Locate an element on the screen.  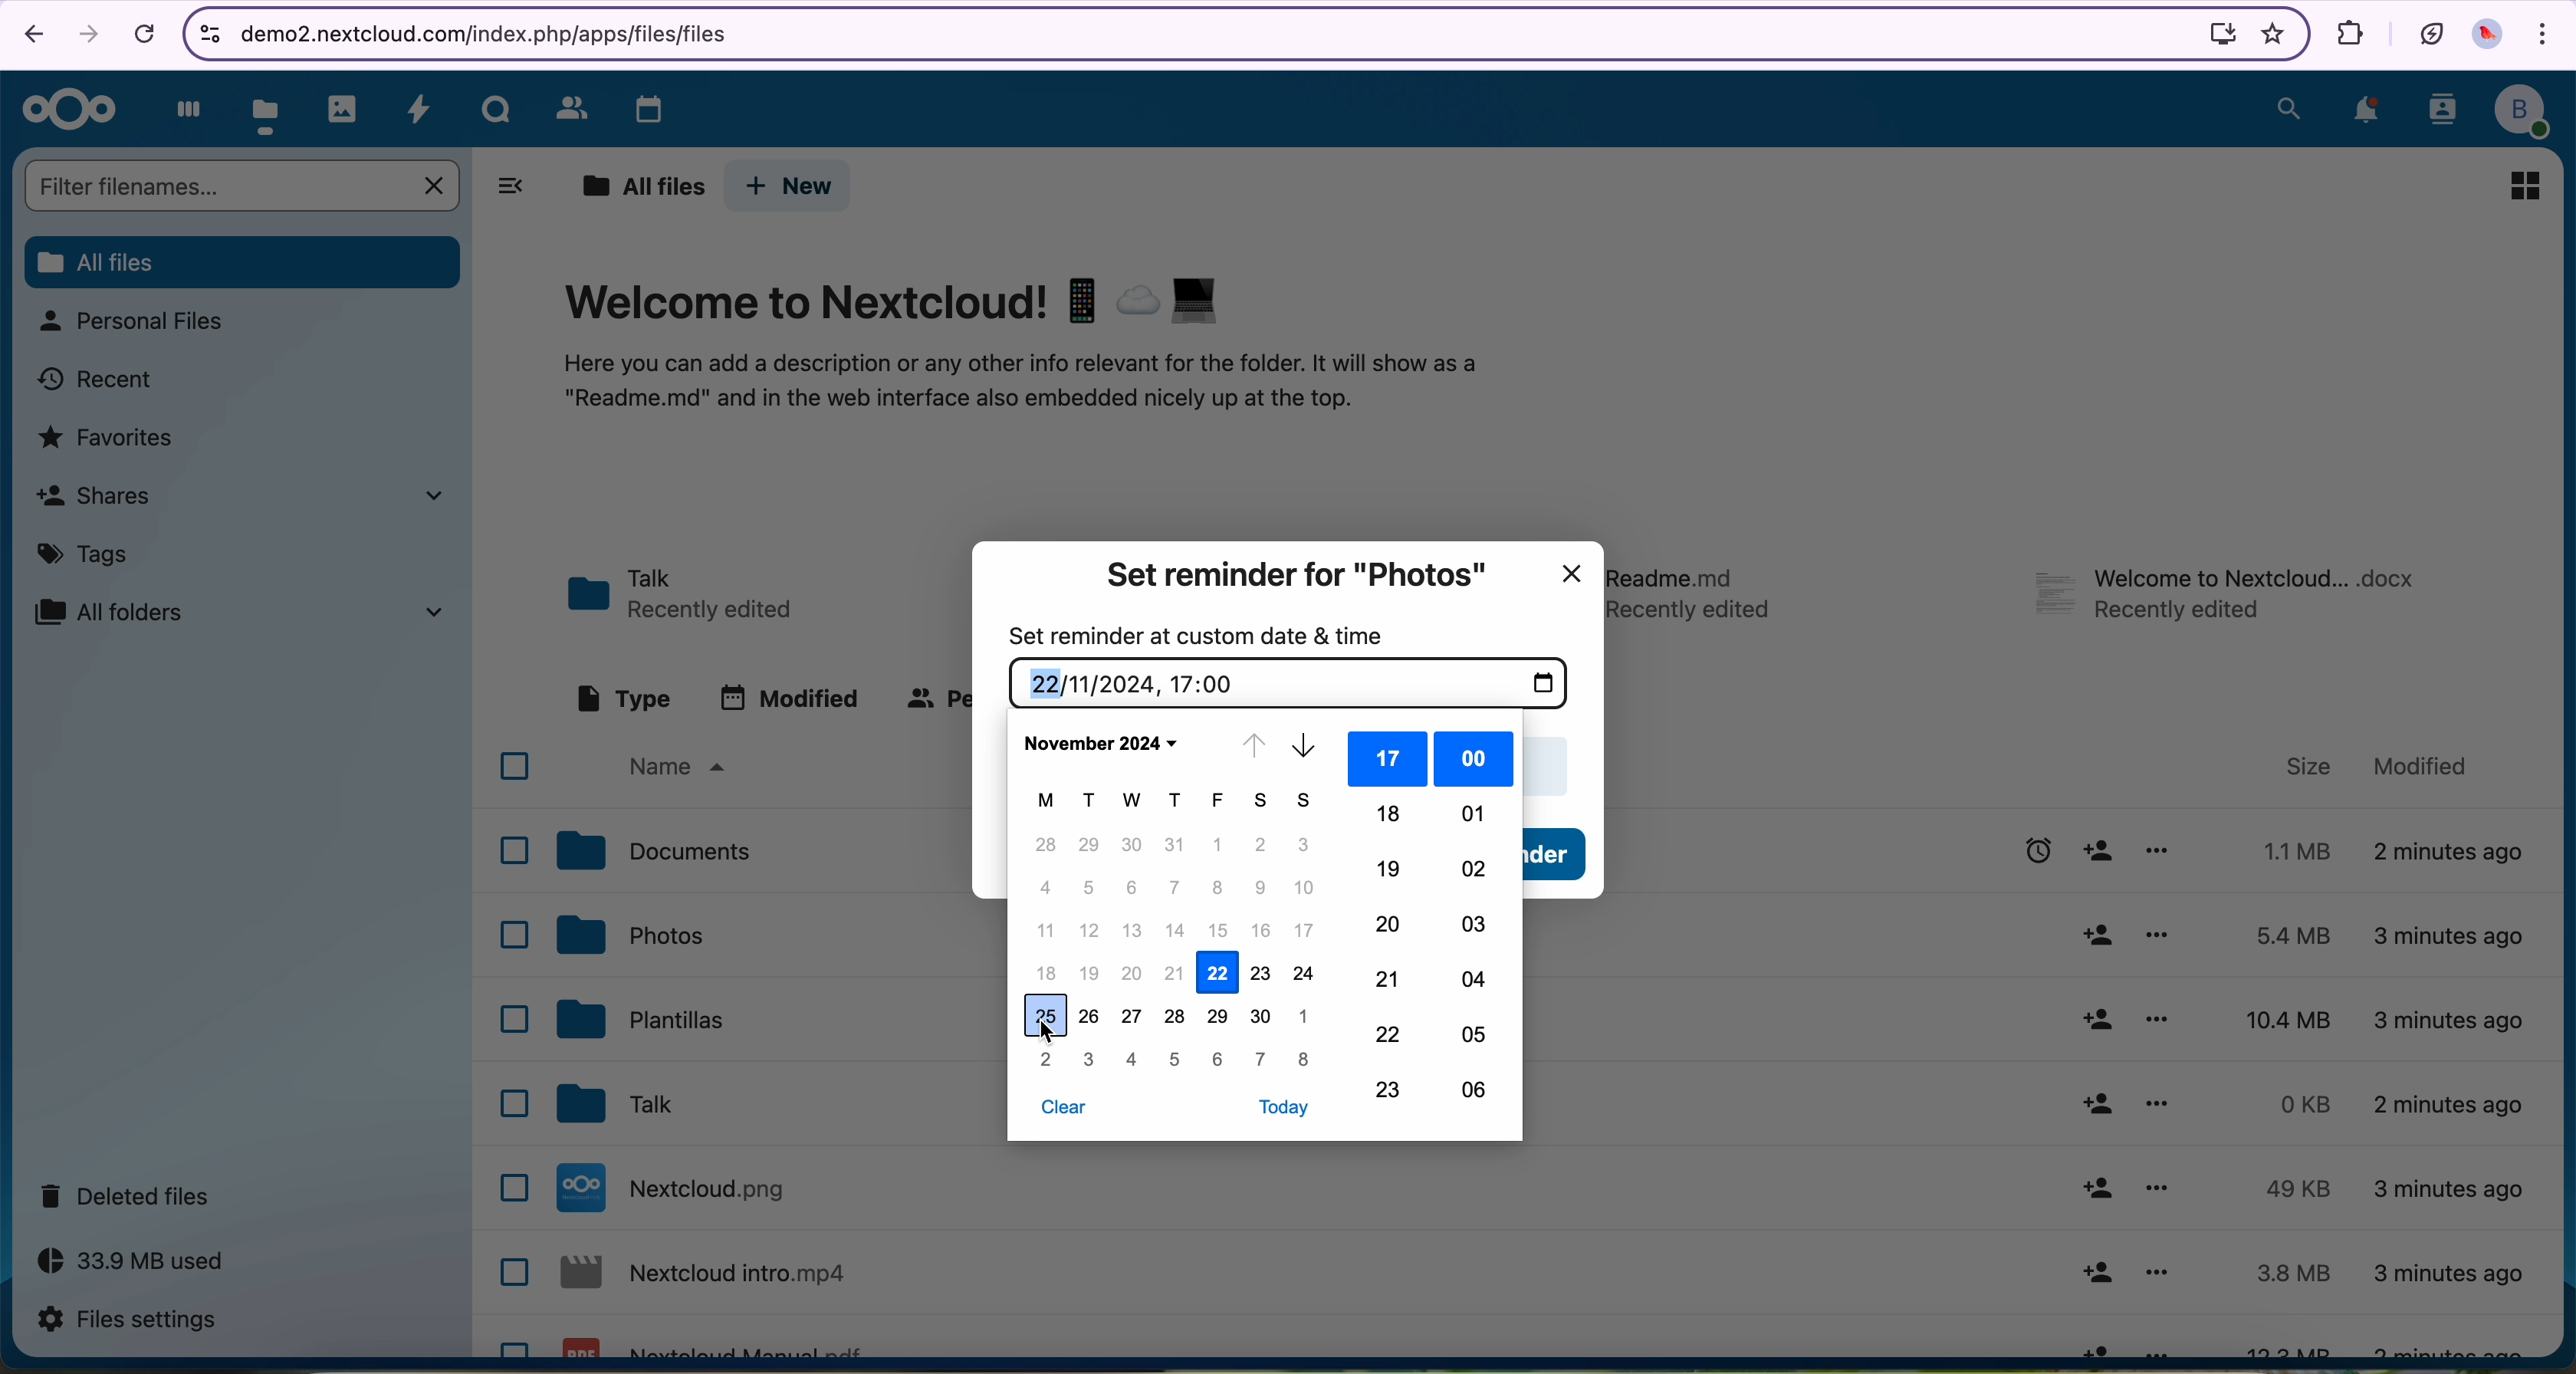
new button is located at coordinates (792, 186).